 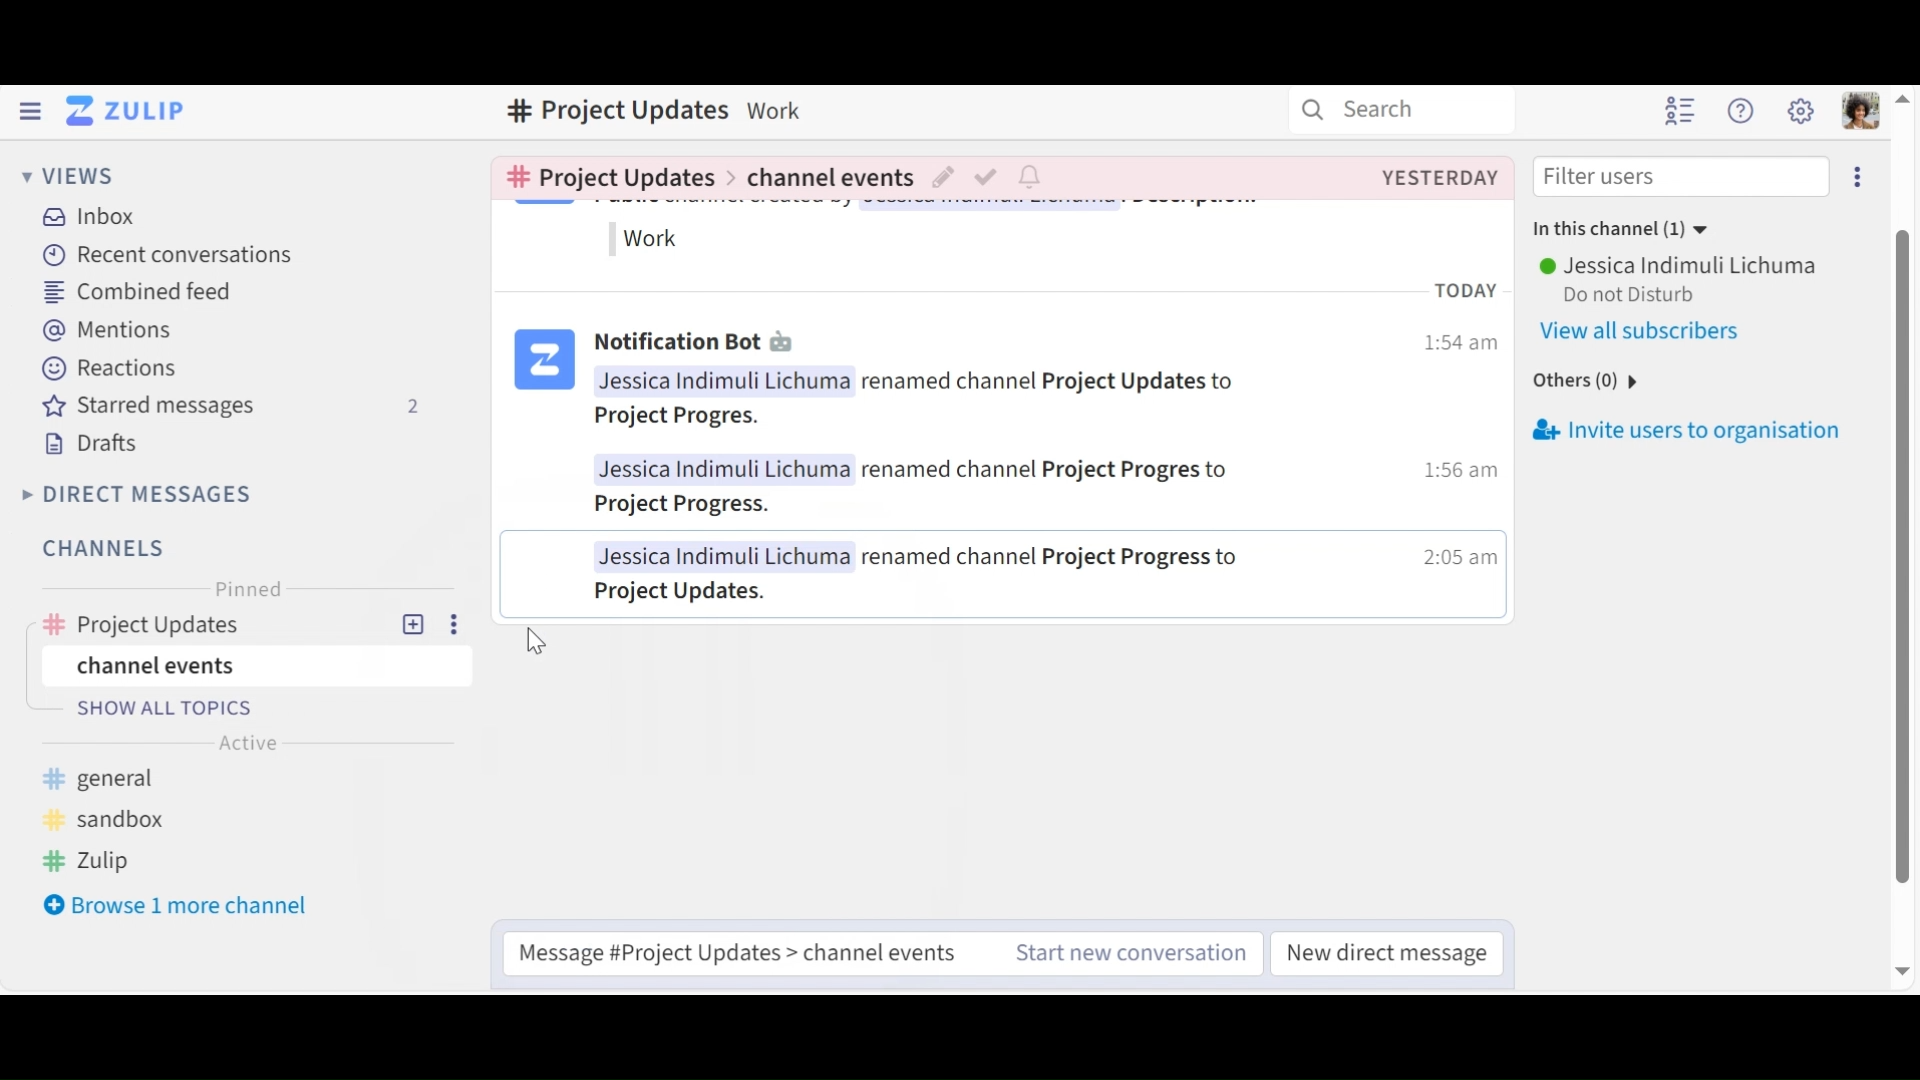 I want to click on New direct message, so click(x=1390, y=950).